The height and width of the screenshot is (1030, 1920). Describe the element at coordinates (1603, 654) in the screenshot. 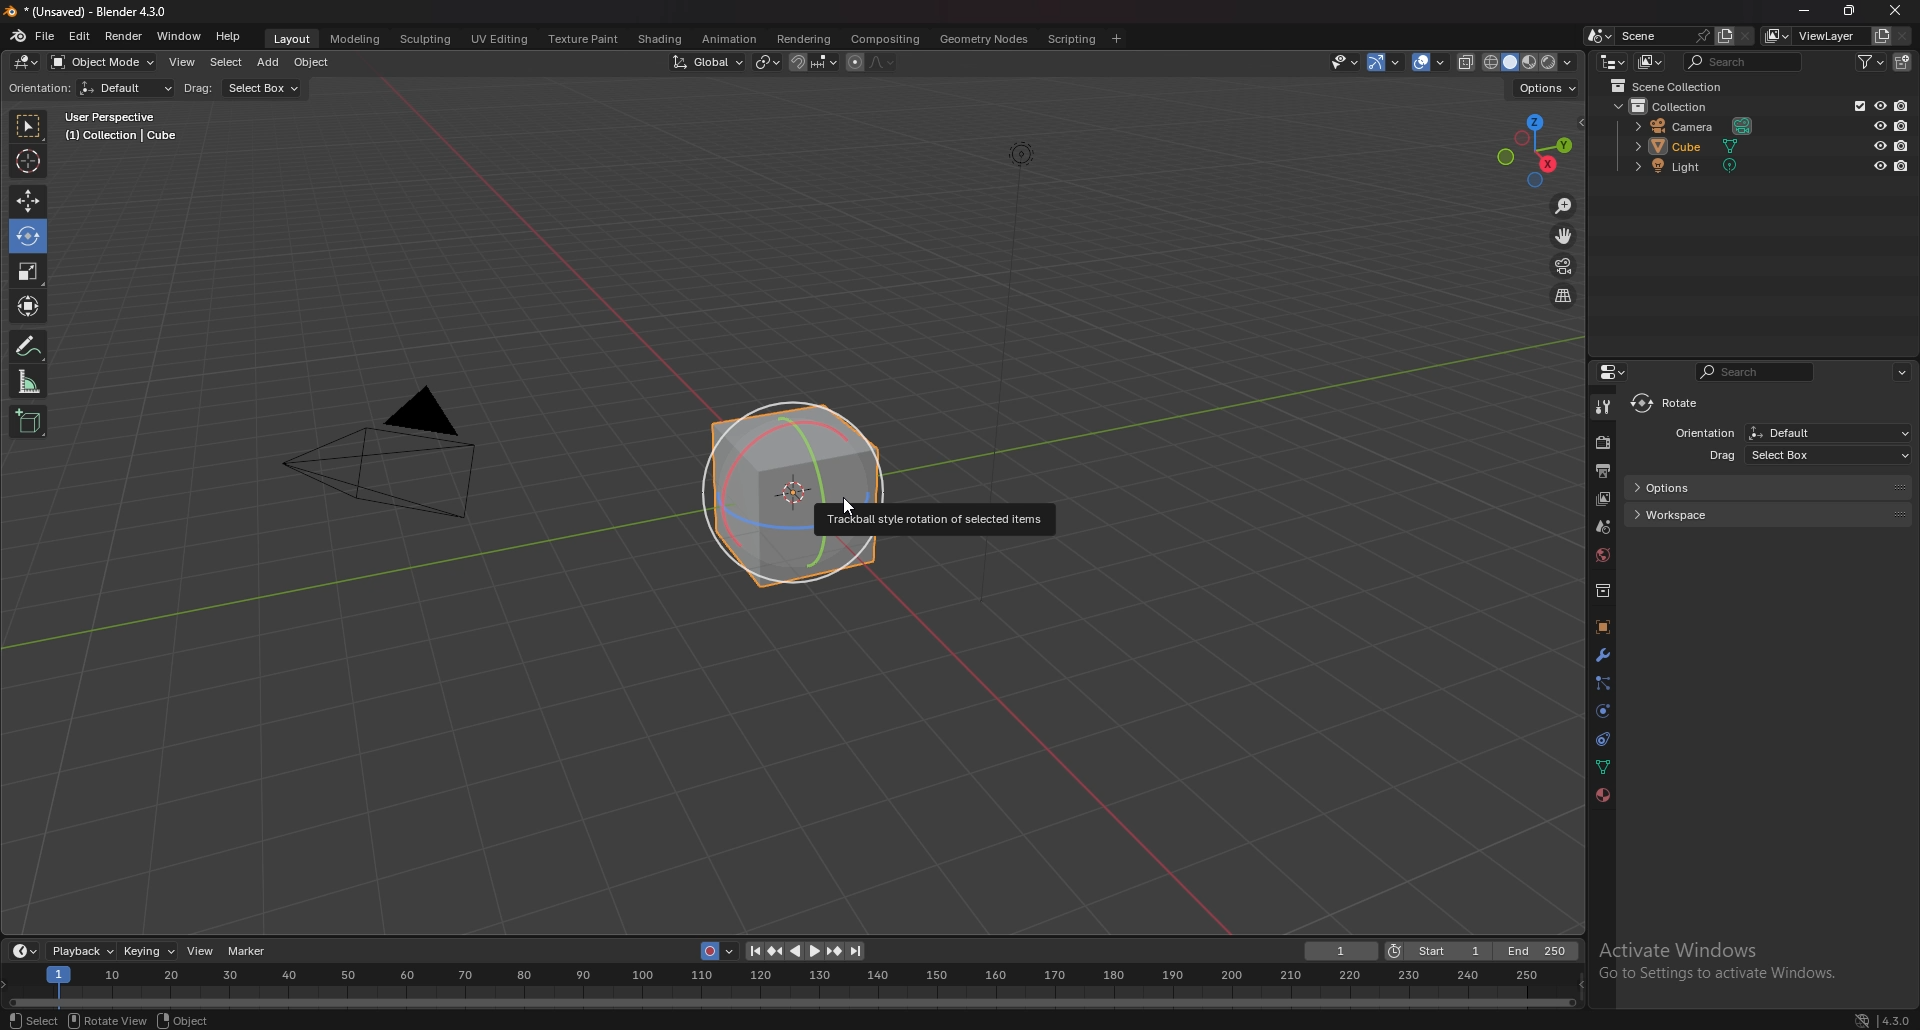

I see `modifier` at that location.